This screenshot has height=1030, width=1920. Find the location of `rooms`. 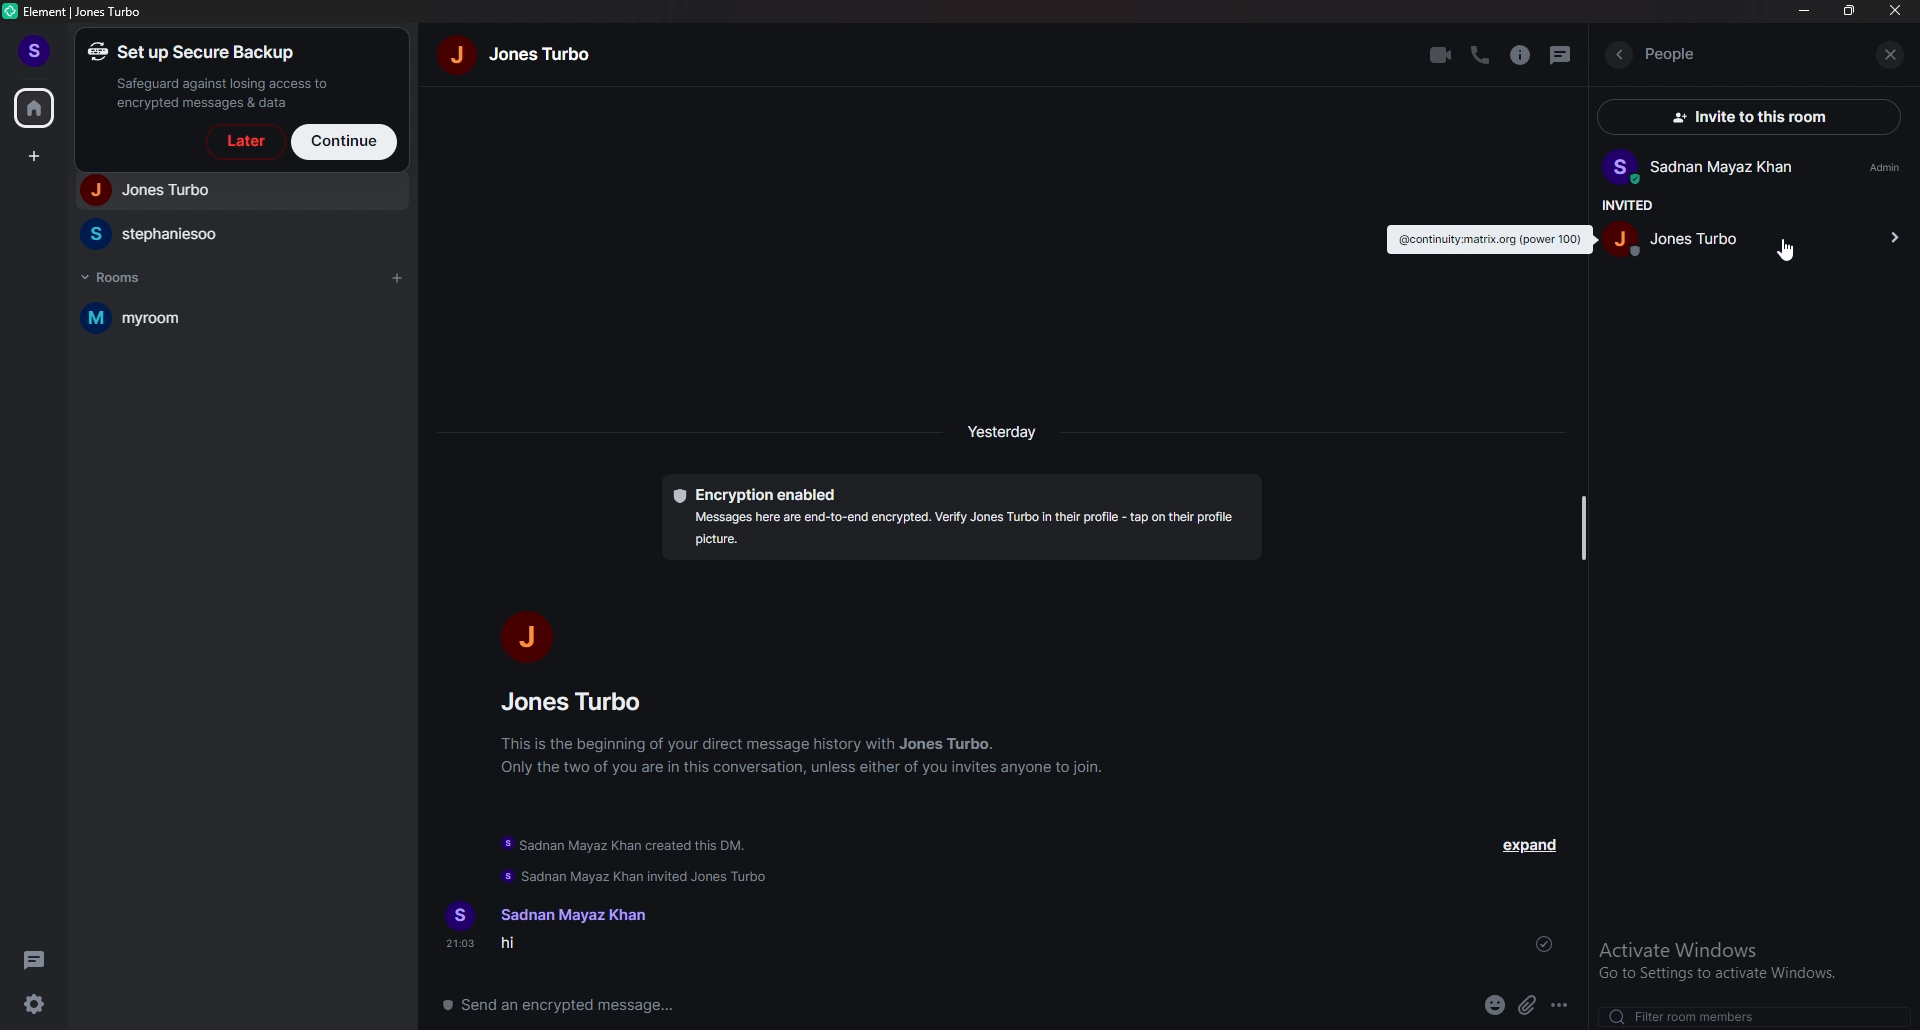

rooms is located at coordinates (121, 276).